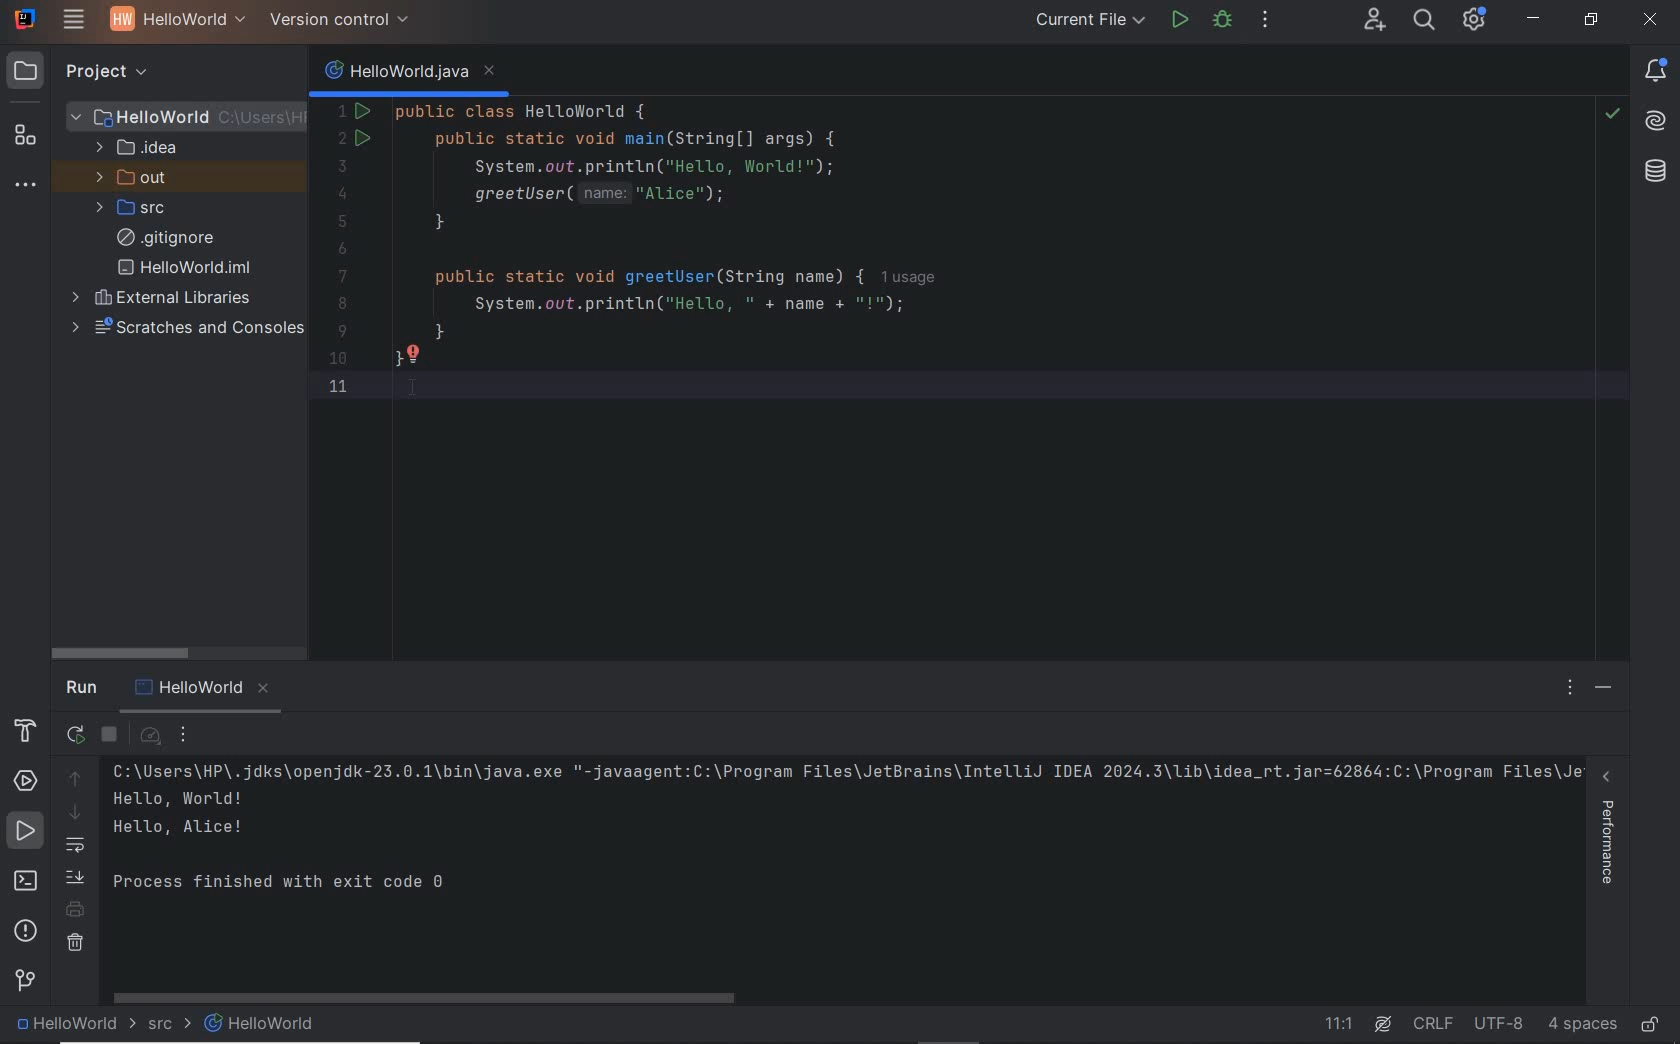 The image size is (1680, 1044). What do you see at coordinates (1224, 22) in the screenshot?
I see `debug` at bounding box center [1224, 22].